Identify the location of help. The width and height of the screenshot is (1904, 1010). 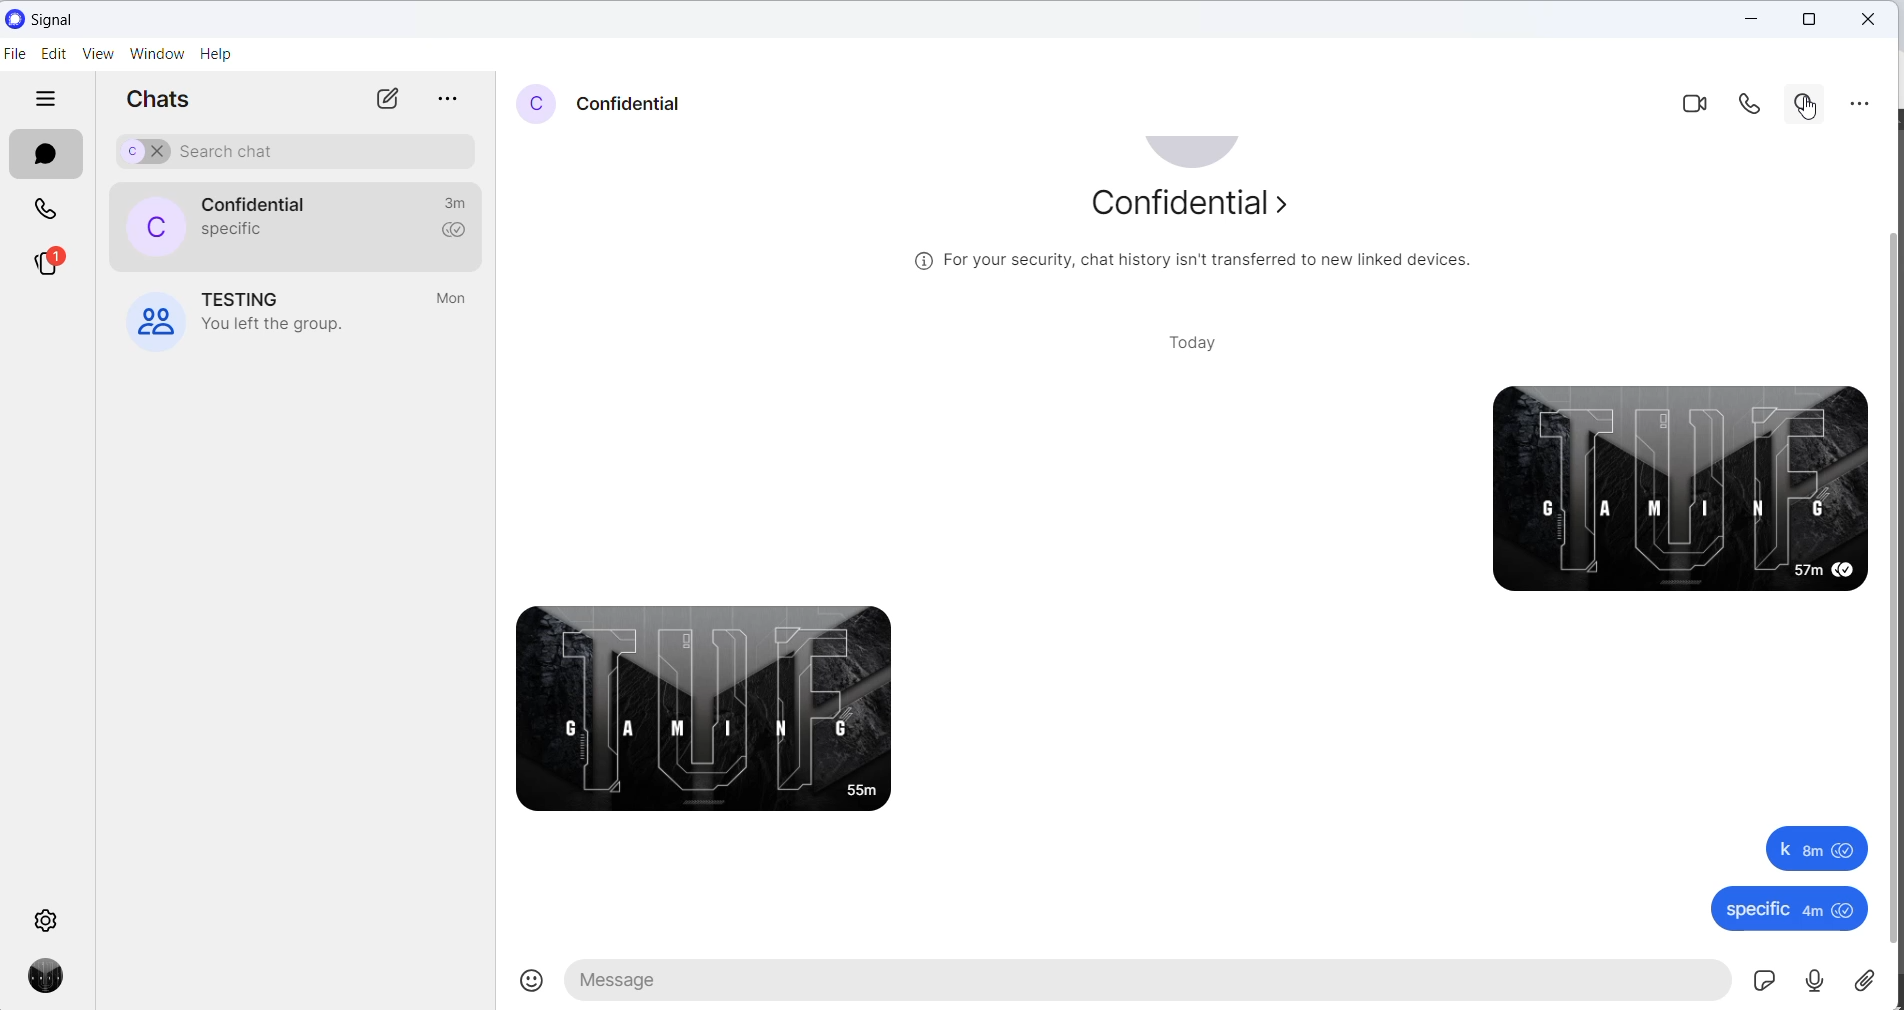
(217, 56).